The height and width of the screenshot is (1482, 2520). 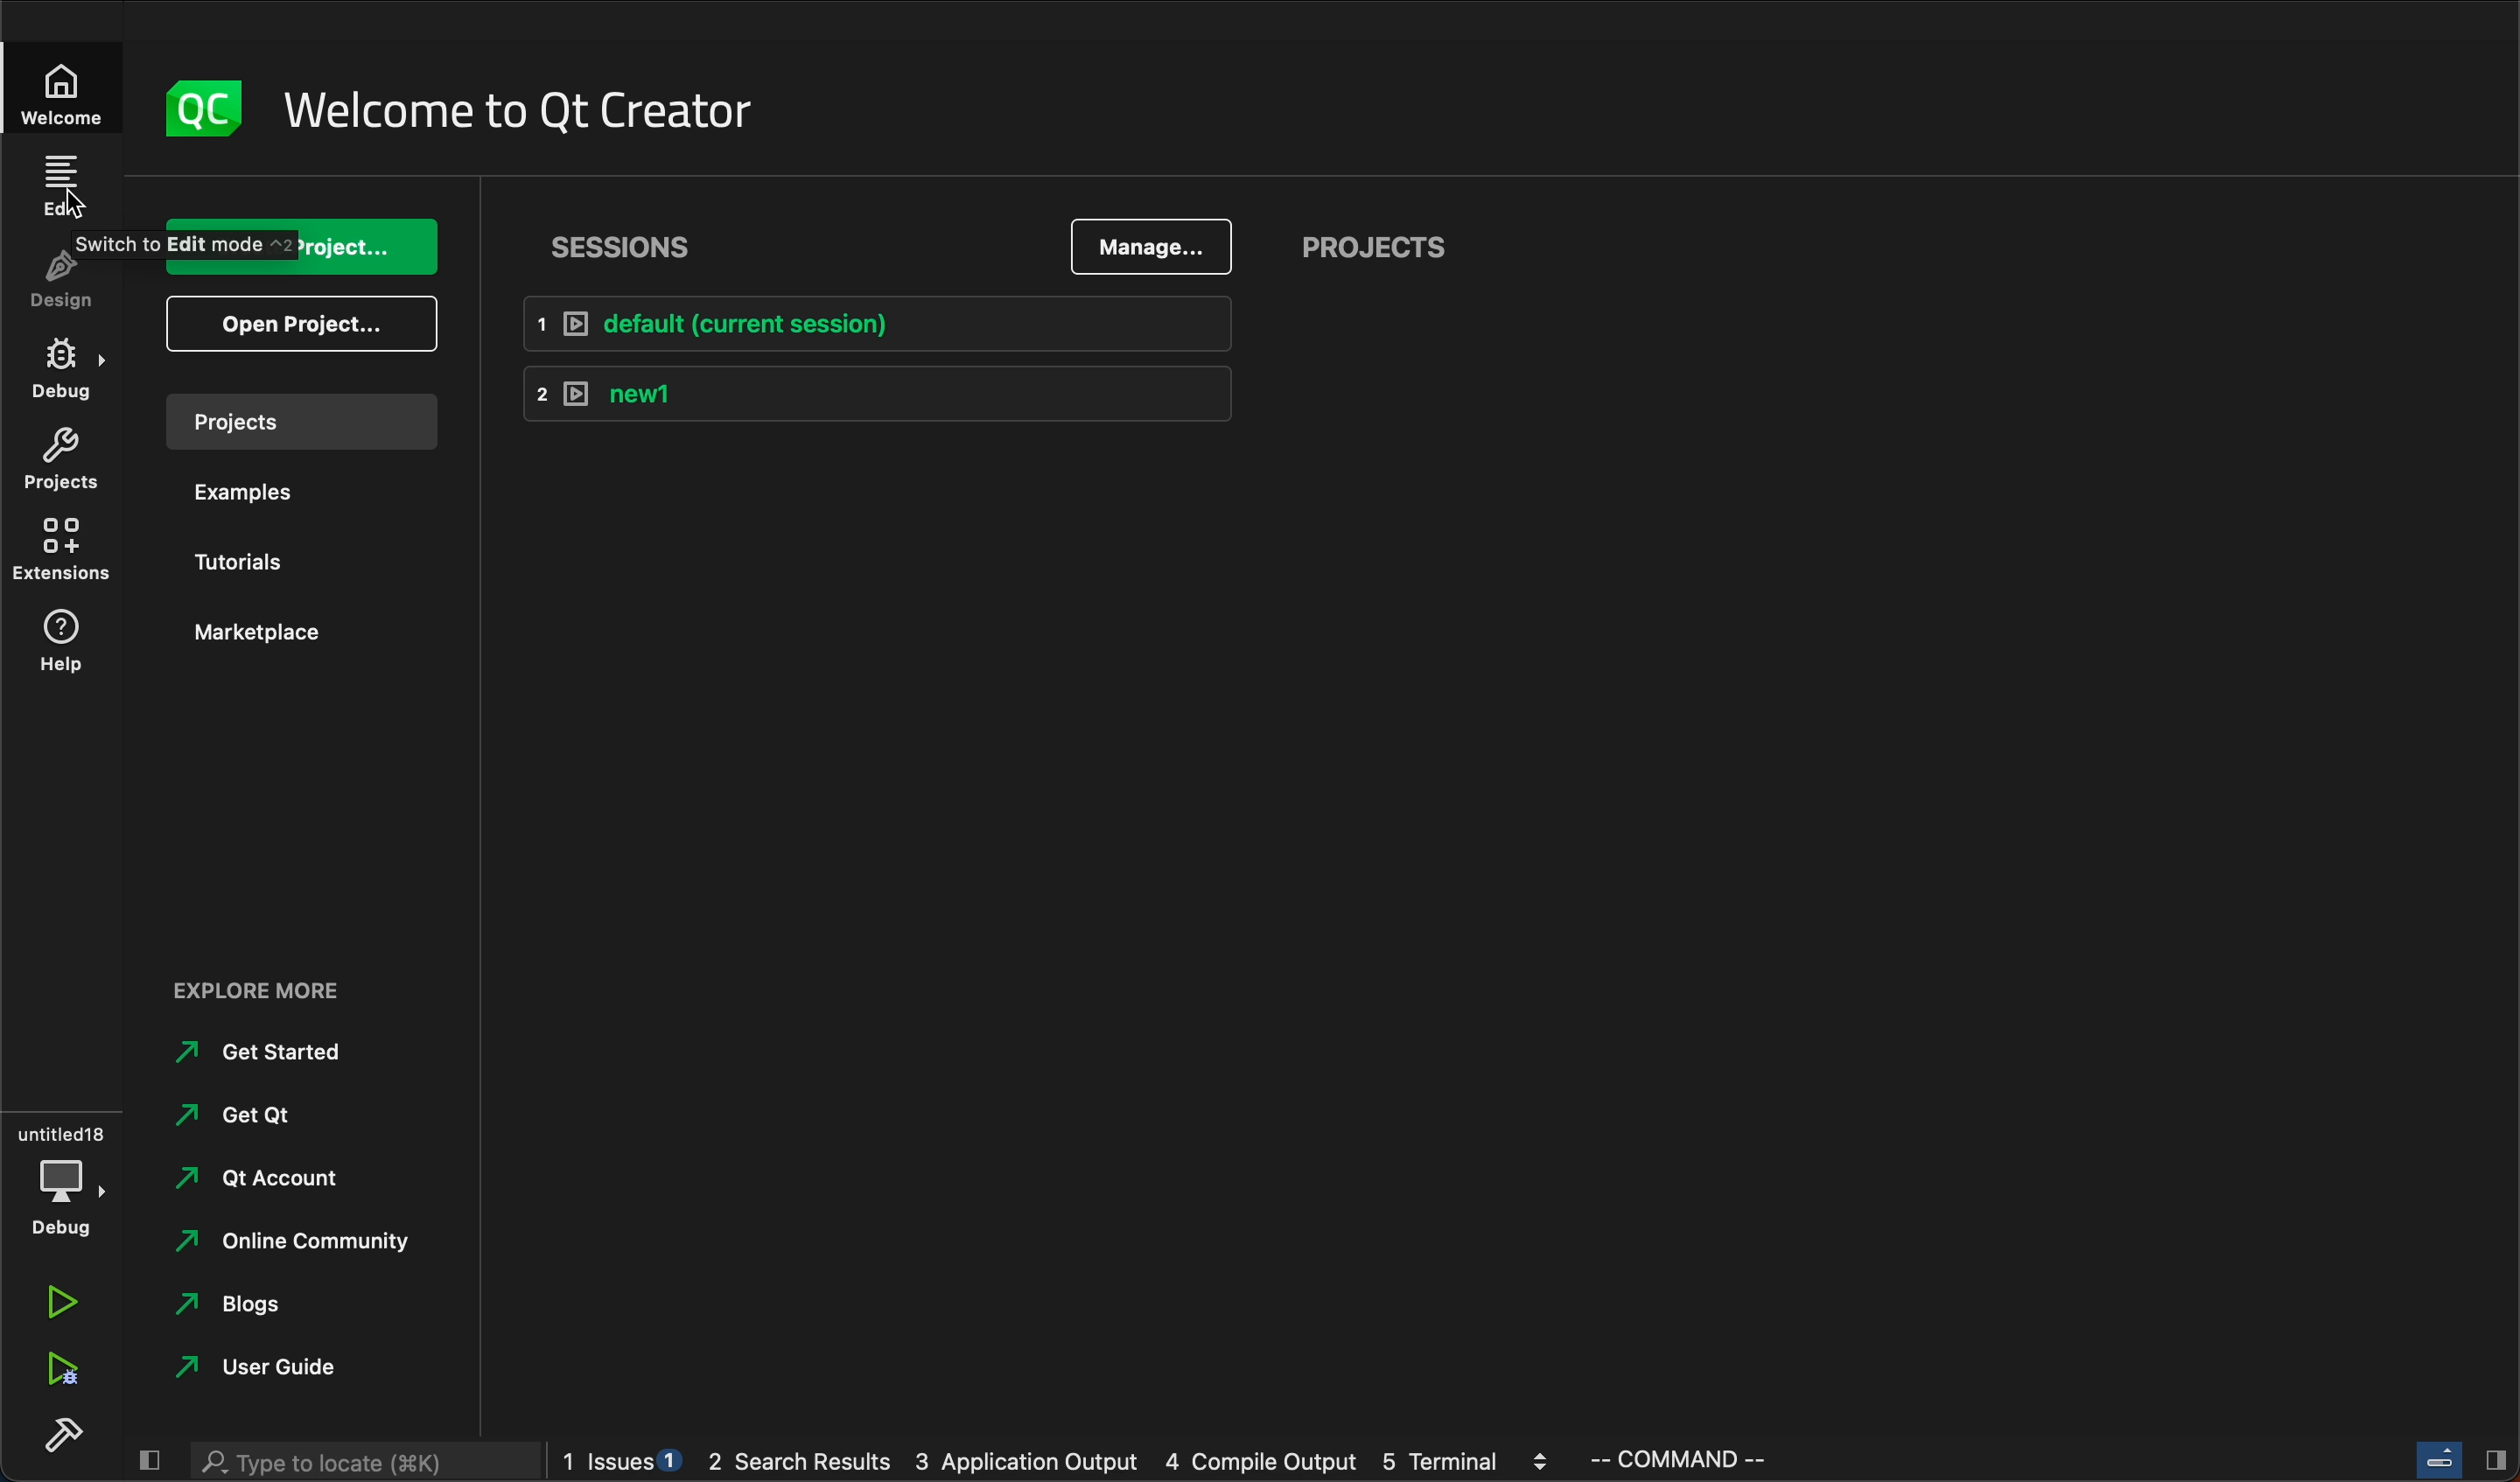 I want to click on welcome , so click(x=528, y=105).